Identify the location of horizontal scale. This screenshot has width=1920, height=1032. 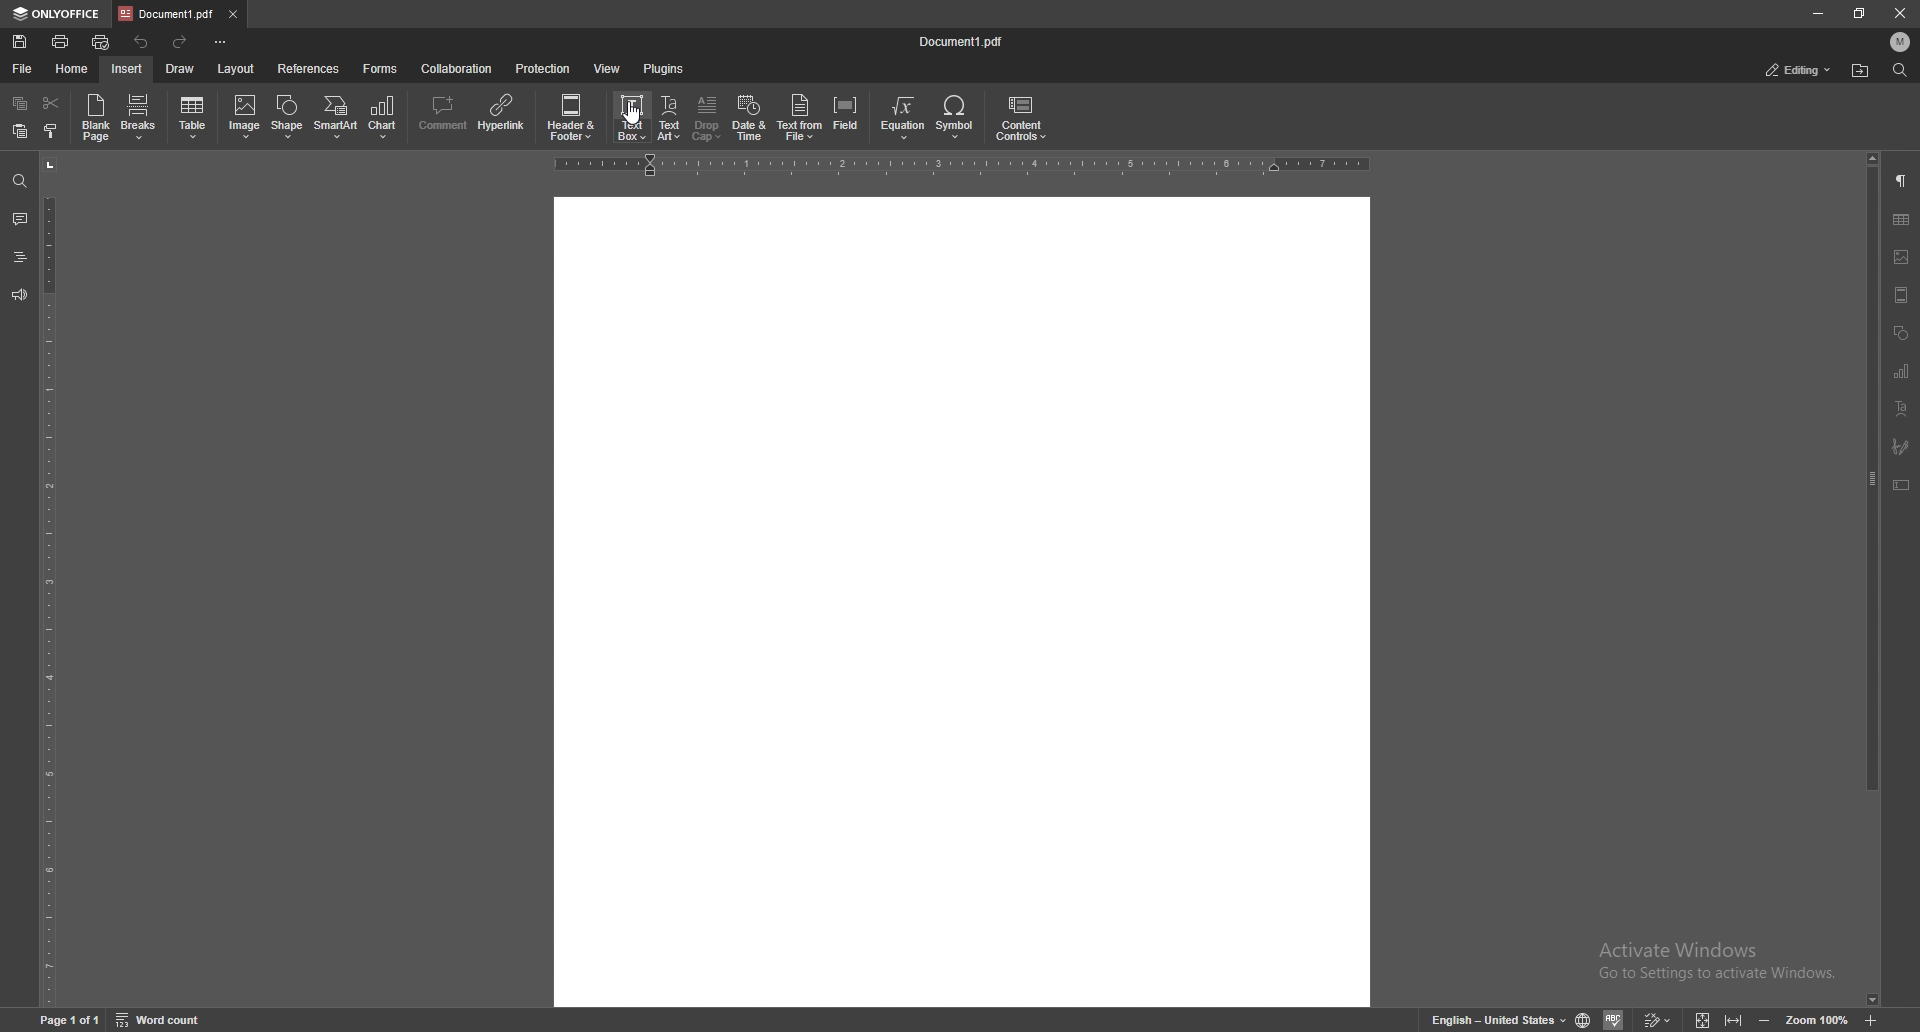
(962, 165).